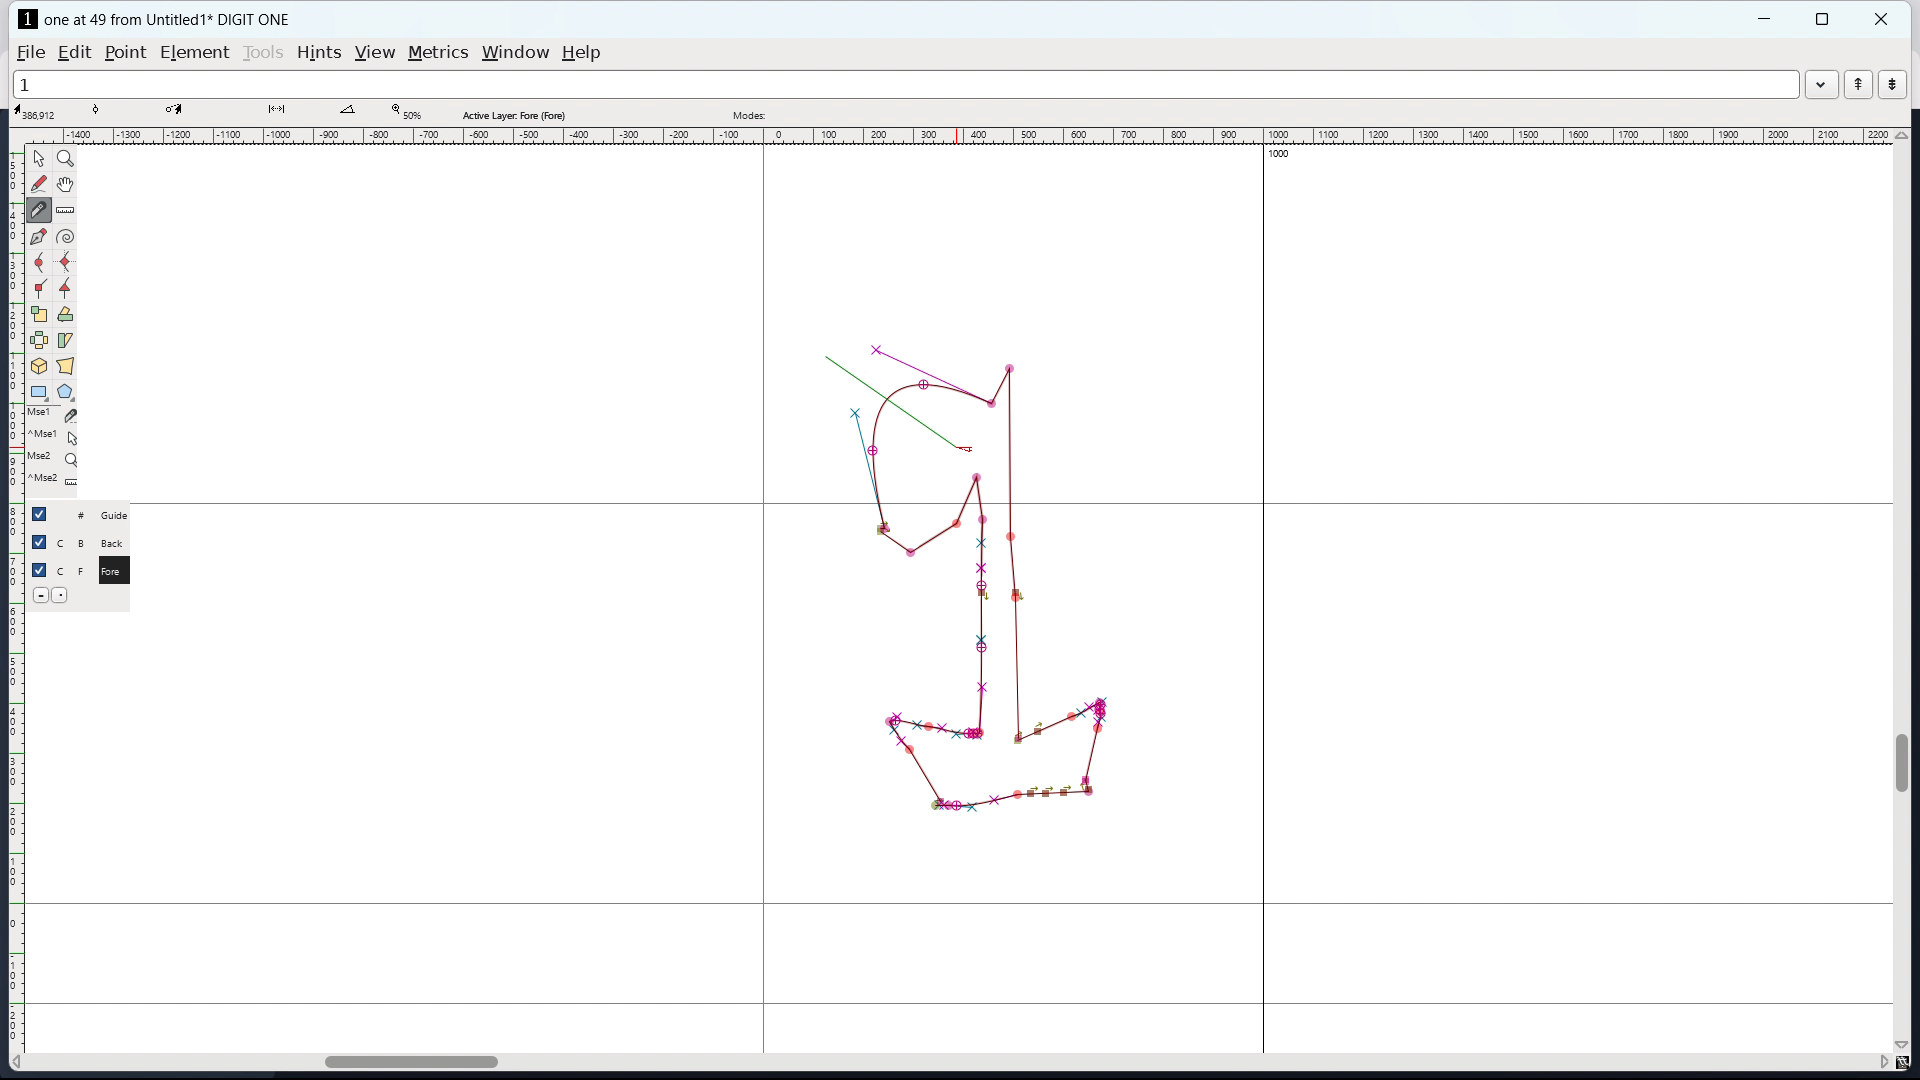 The image size is (1920, 1080). I want to click on scroll right, so click(1881, 1063).